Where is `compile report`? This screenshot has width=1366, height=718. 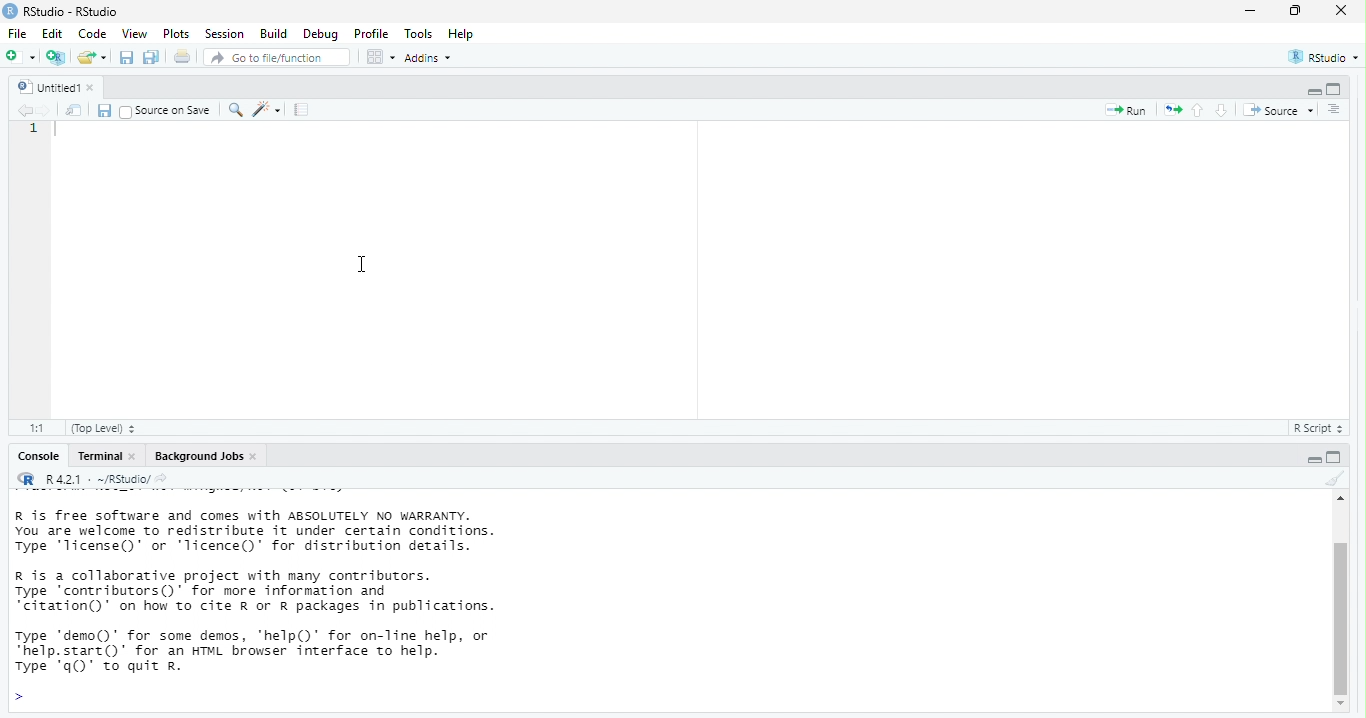
compile report is located at coordinates (303, 110).